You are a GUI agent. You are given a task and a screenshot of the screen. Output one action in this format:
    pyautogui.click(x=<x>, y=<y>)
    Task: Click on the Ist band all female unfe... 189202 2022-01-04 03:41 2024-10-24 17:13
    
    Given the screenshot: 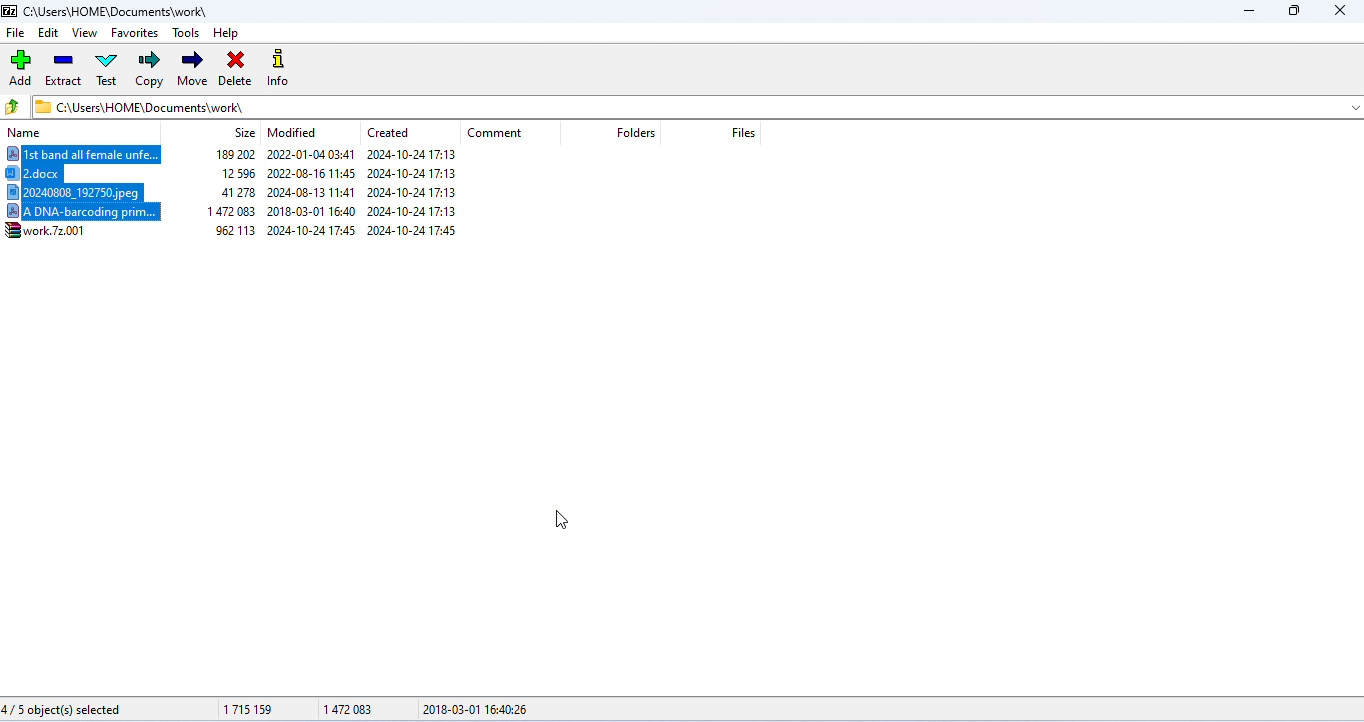 What is the action you would take?
    pyautogui.click(x=245, y=156)
    